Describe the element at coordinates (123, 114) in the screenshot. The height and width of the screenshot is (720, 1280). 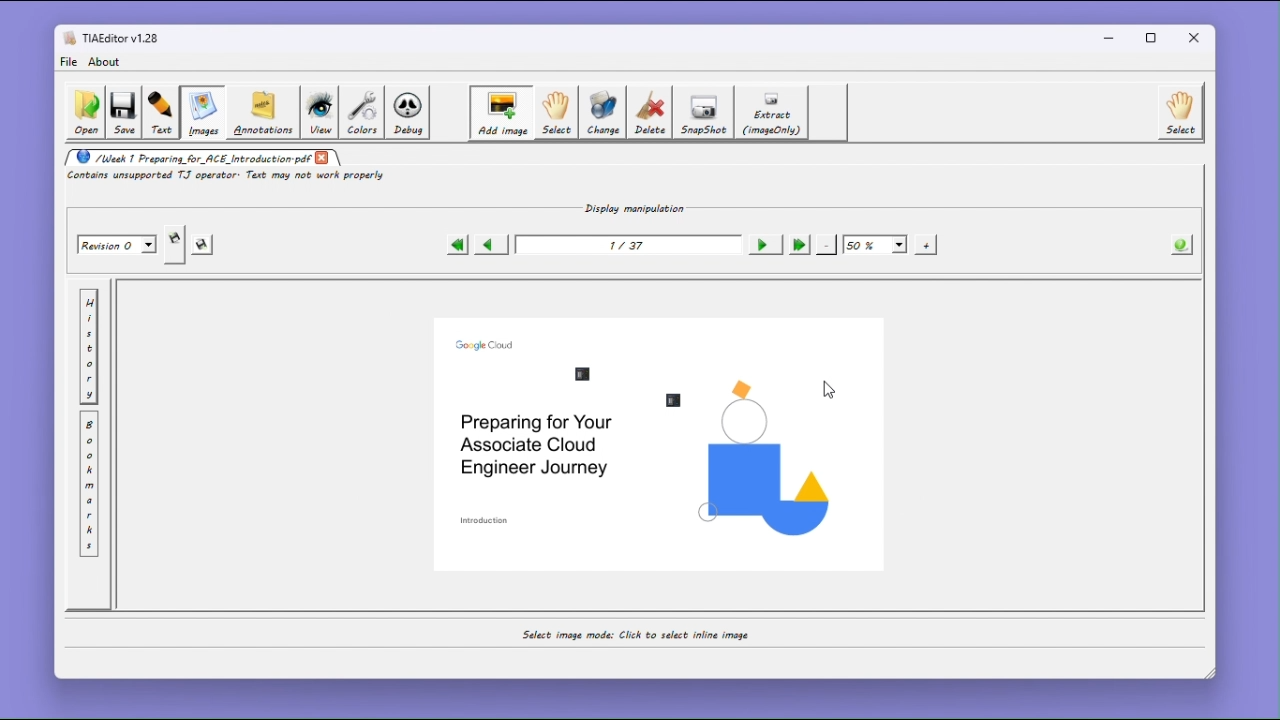
I see `save` at that location.